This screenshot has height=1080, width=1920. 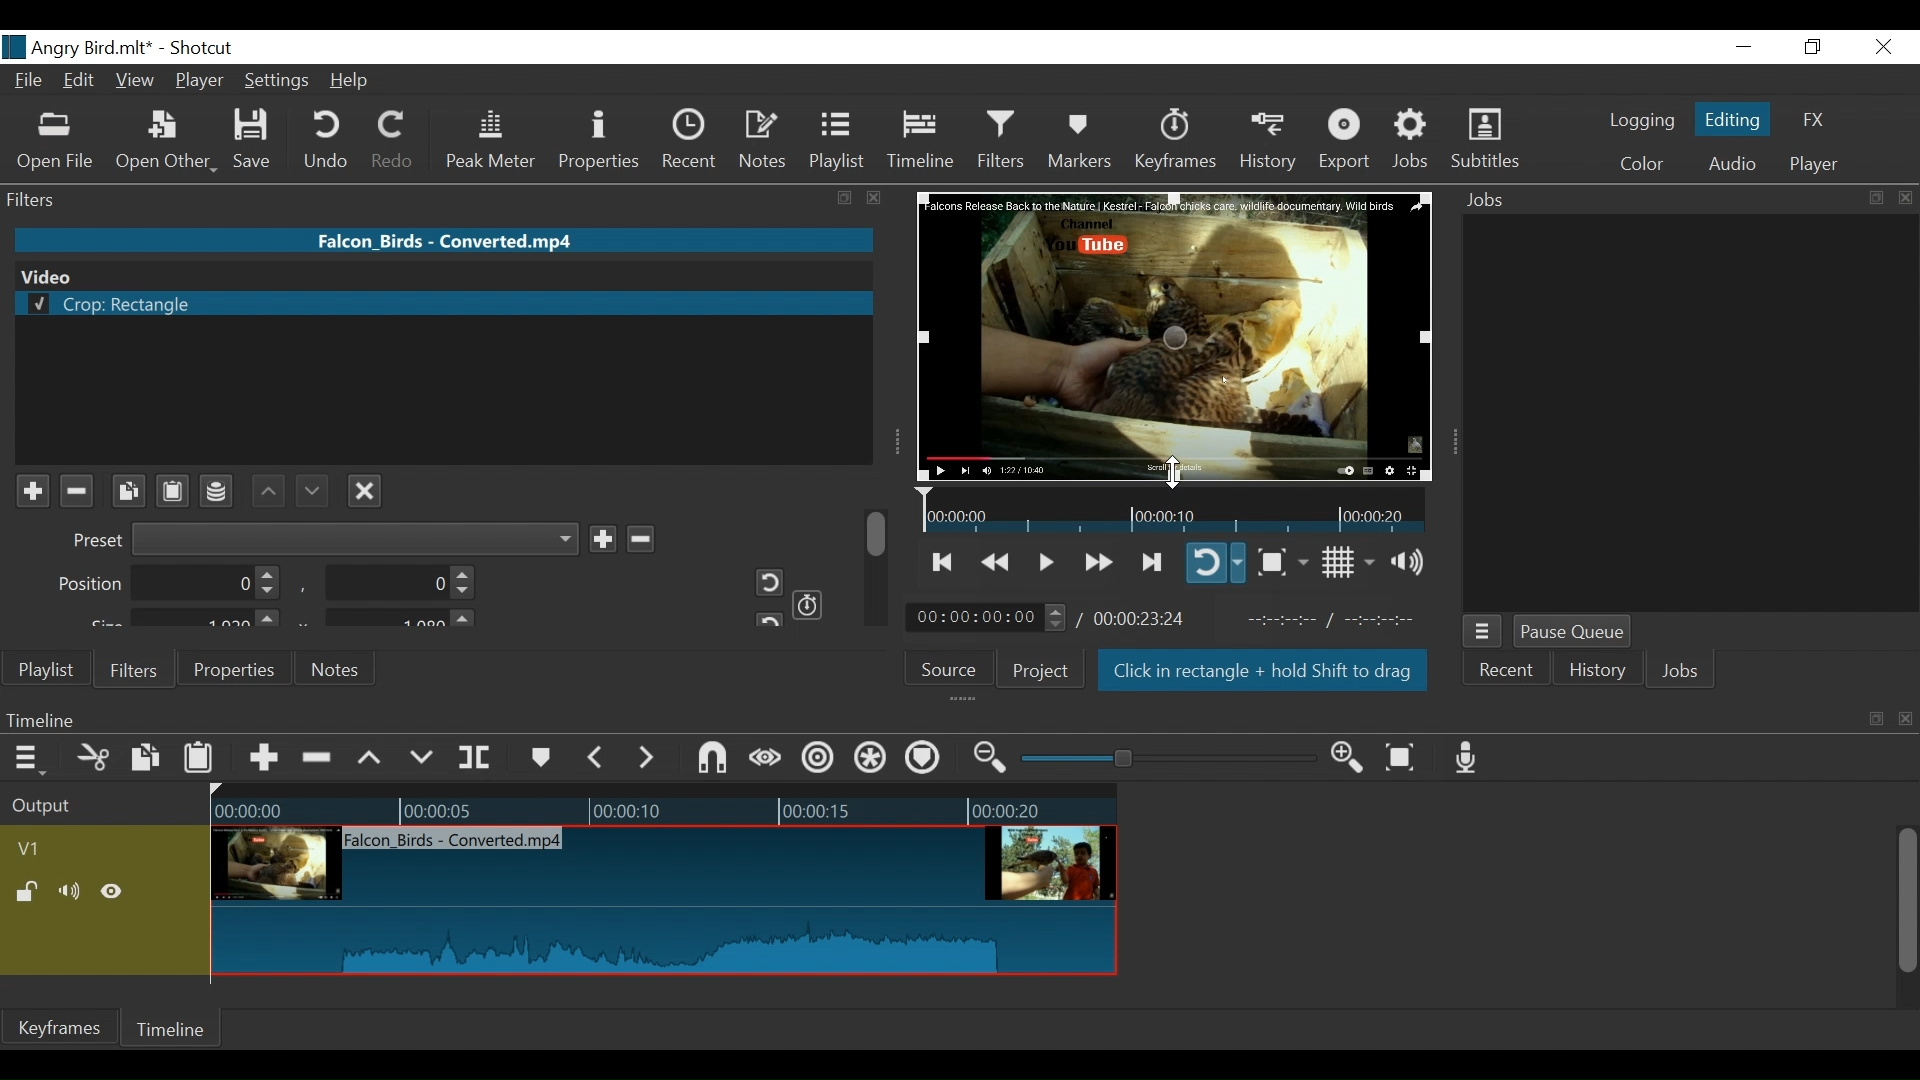 I want to click on Zoom timeline in, so click(x=1353, y=759).